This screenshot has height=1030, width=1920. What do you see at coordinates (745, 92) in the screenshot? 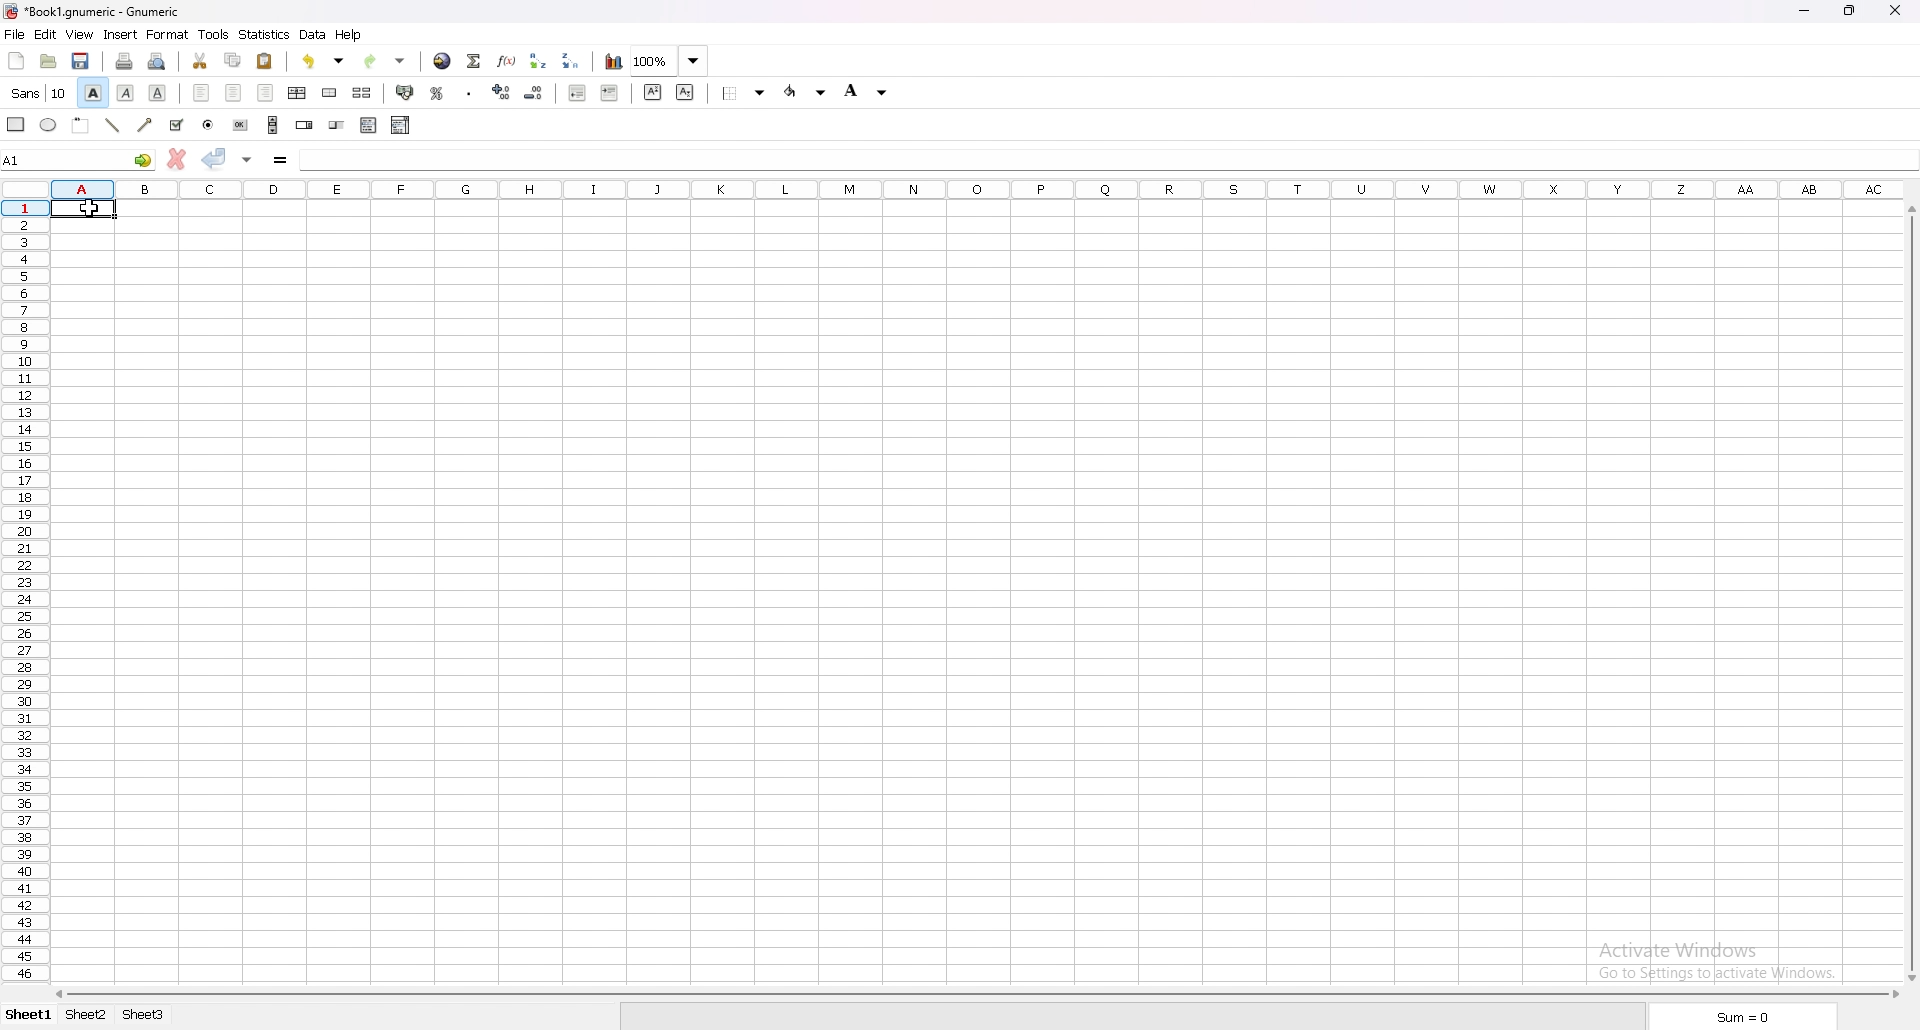
I see `border` at bounding box center [745, 92].